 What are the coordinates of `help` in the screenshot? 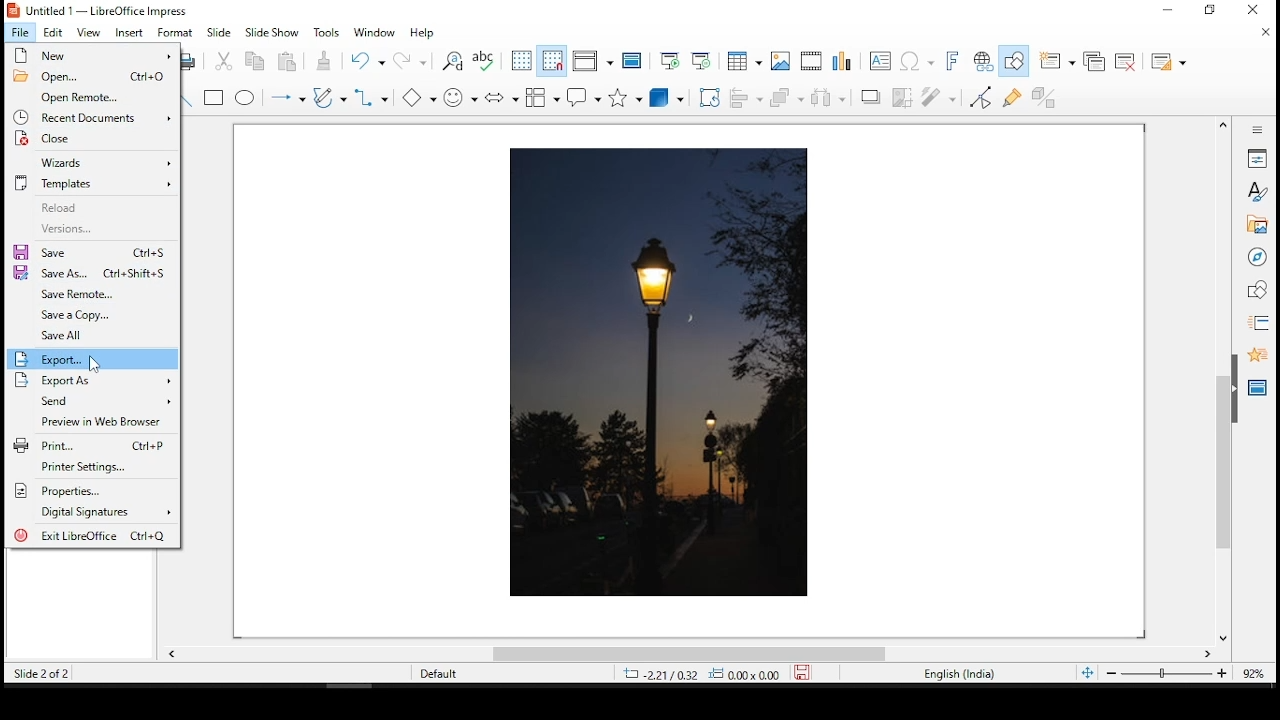 It's located at (425, 34).